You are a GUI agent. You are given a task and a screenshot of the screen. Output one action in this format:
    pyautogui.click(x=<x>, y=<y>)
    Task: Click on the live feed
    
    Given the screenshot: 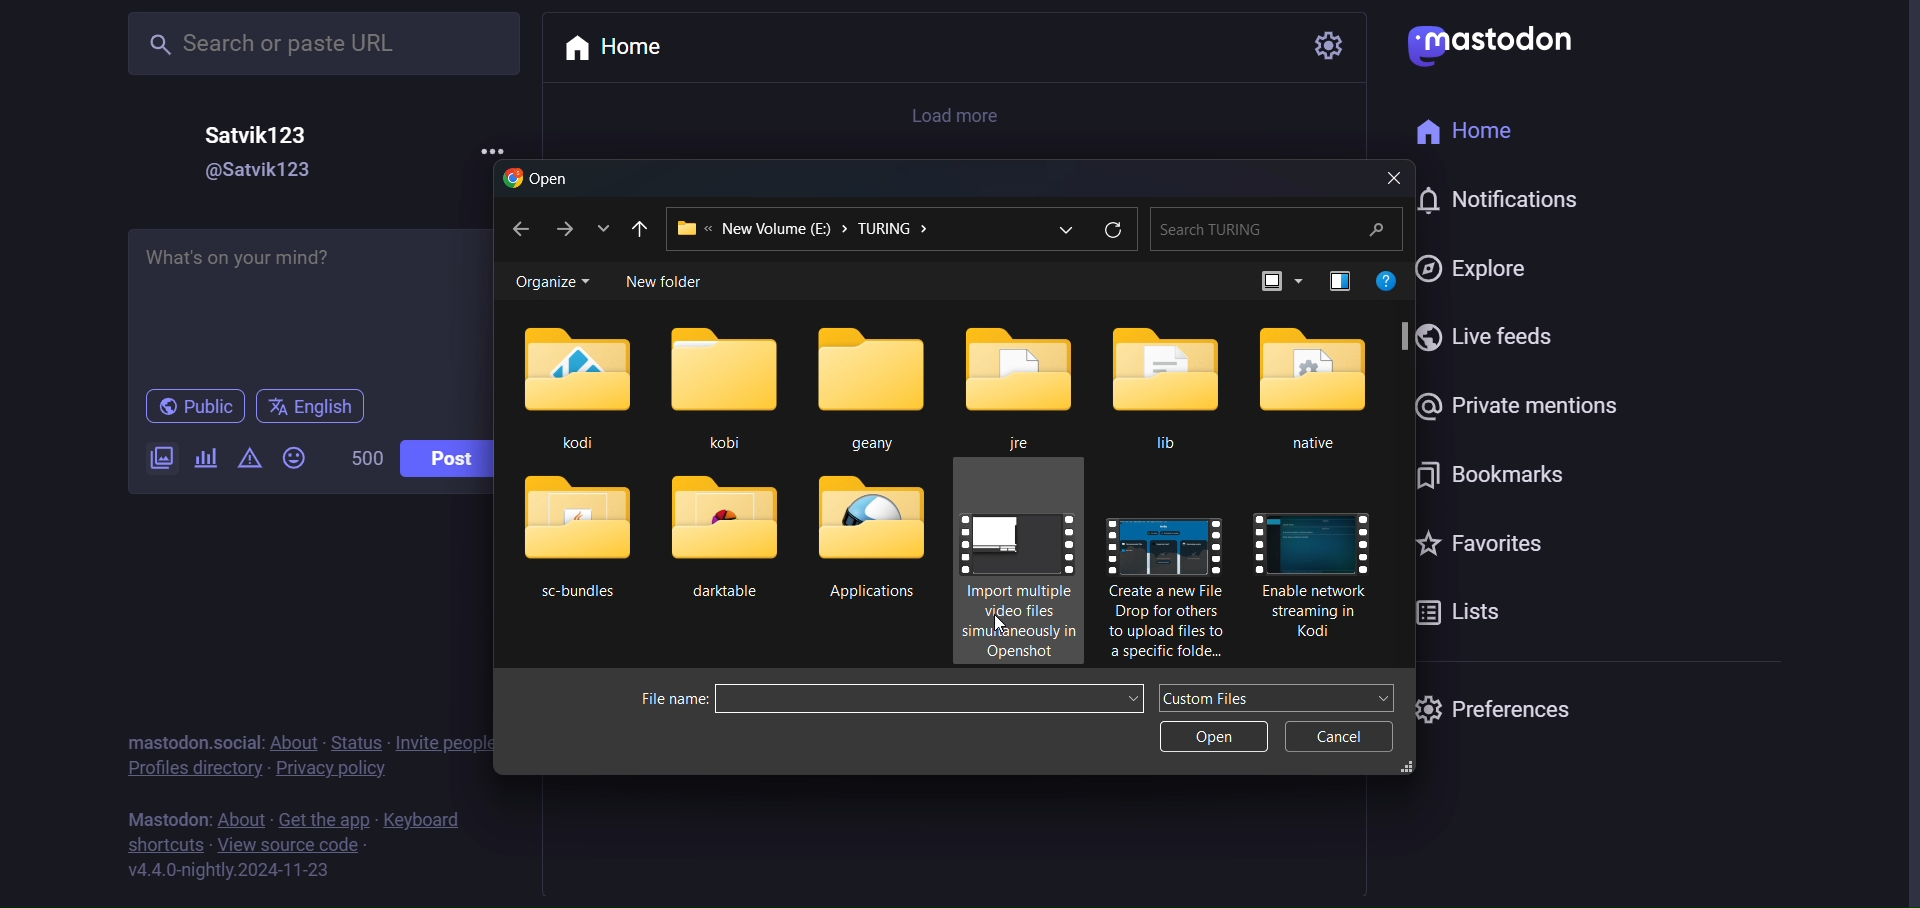 What is the action you would take?
    pyautogui.click(x=1492, y=338)
    